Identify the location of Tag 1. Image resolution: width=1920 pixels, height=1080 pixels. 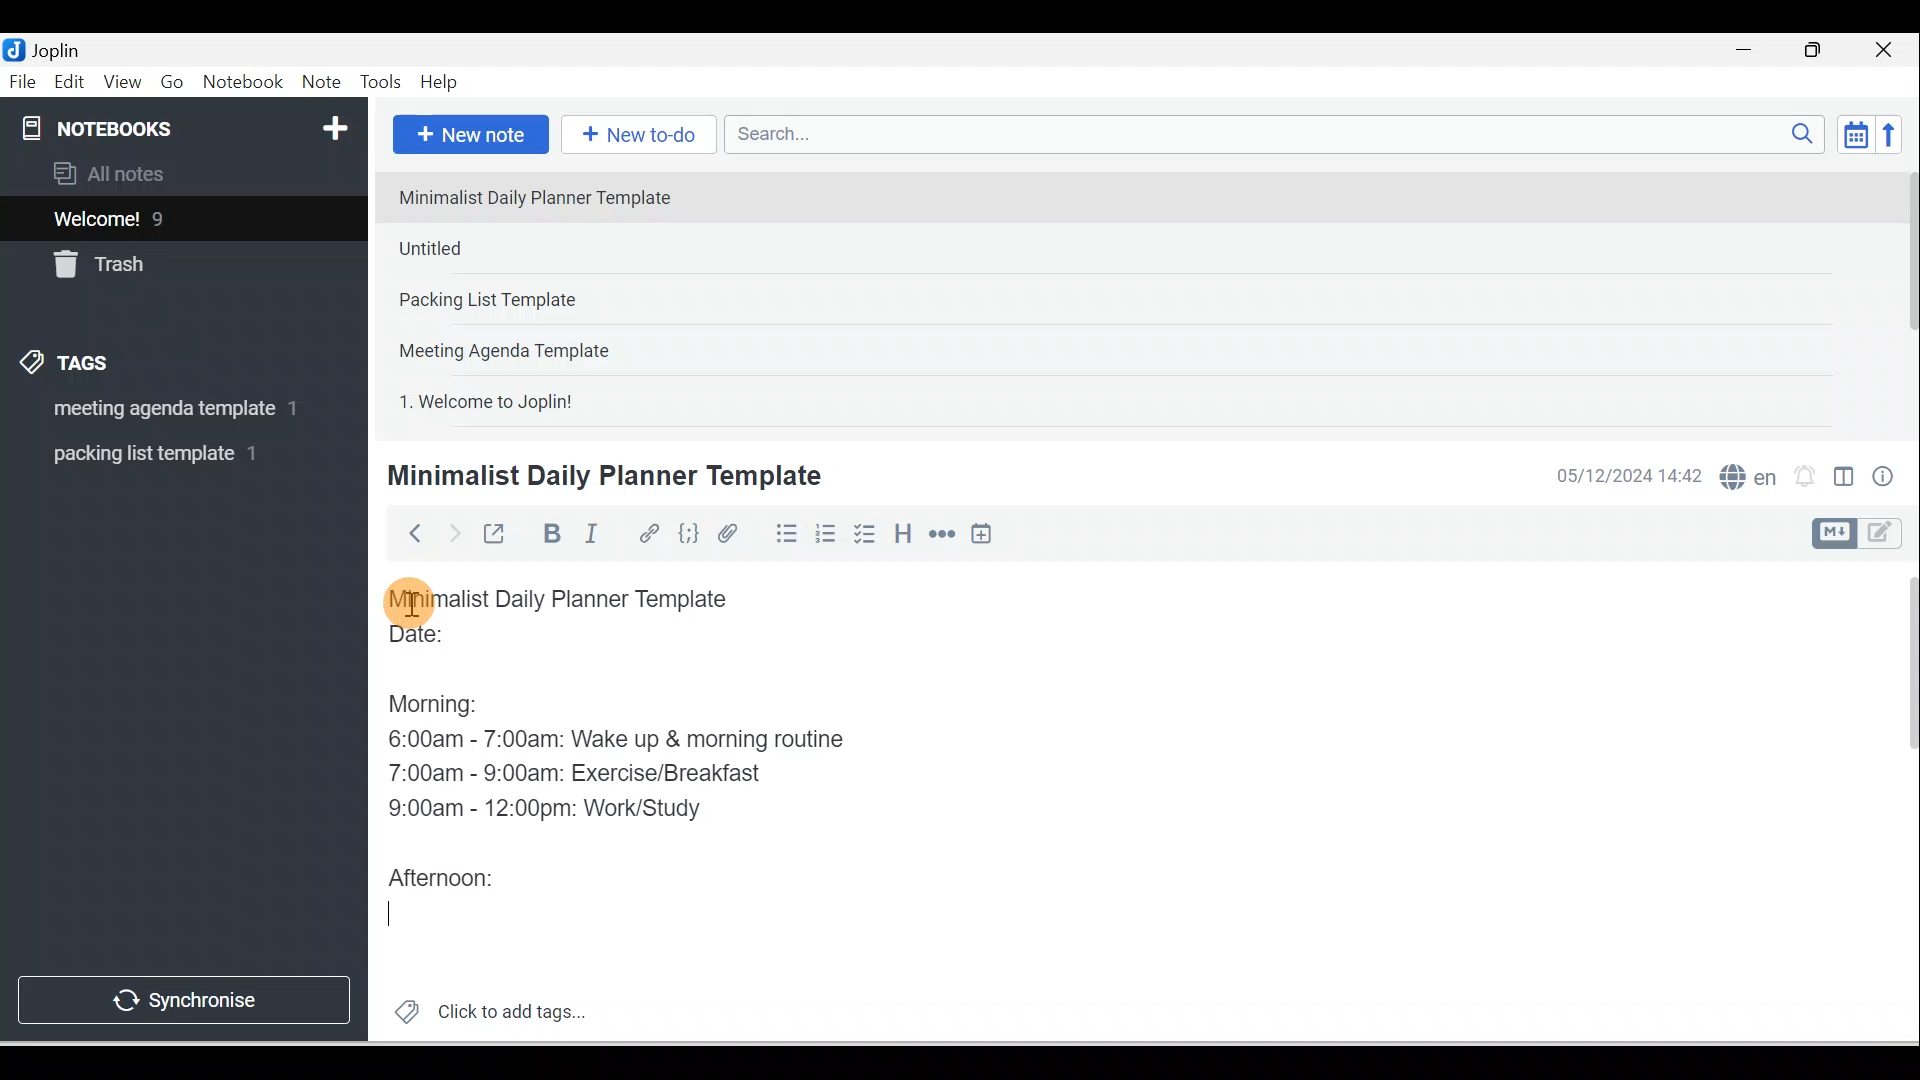
(157, 410).